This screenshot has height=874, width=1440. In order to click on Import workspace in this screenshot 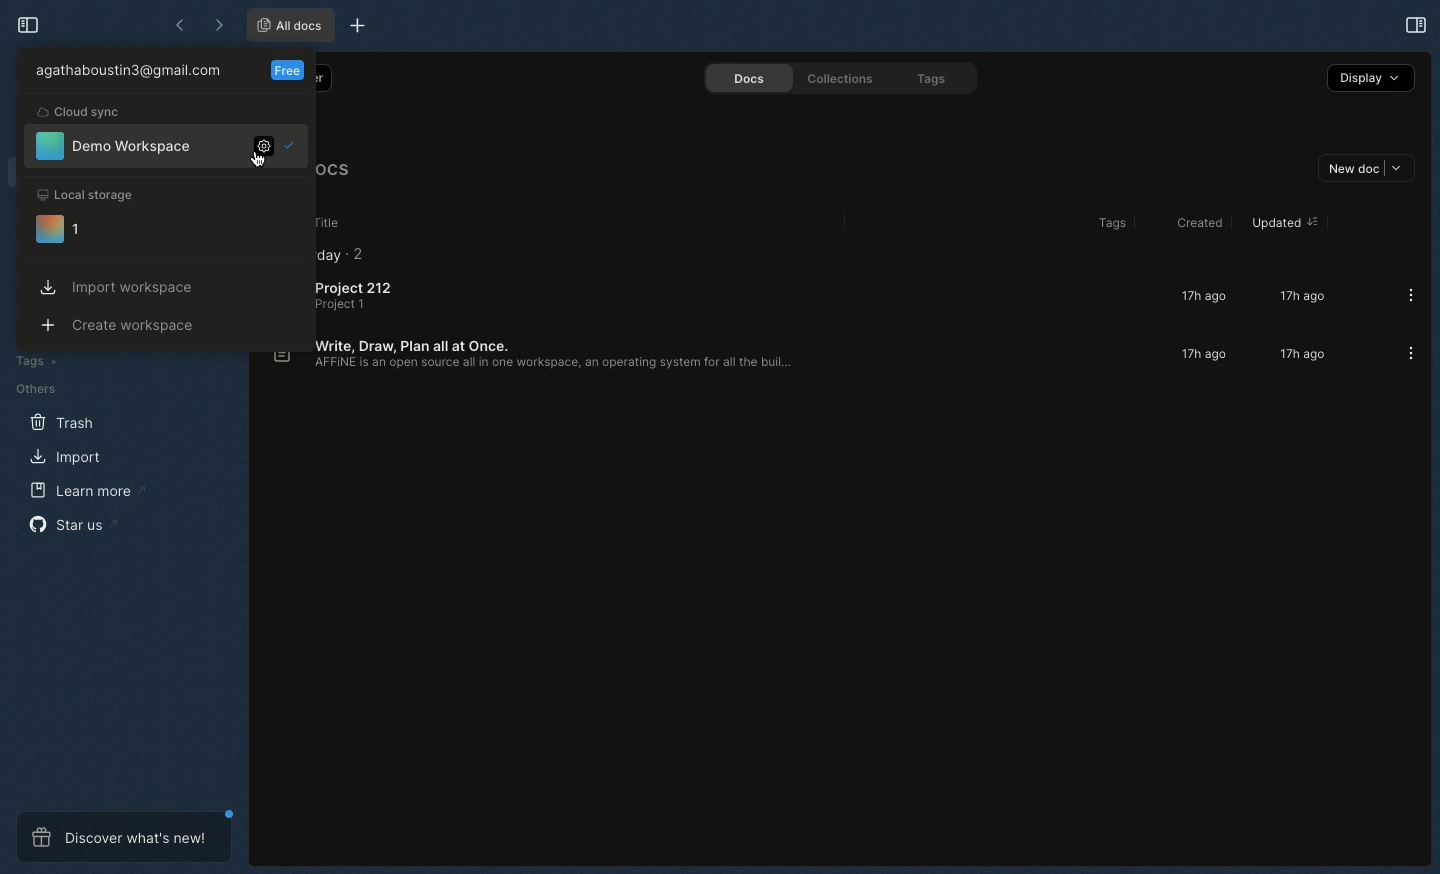, I will do `click(116, 287)`.